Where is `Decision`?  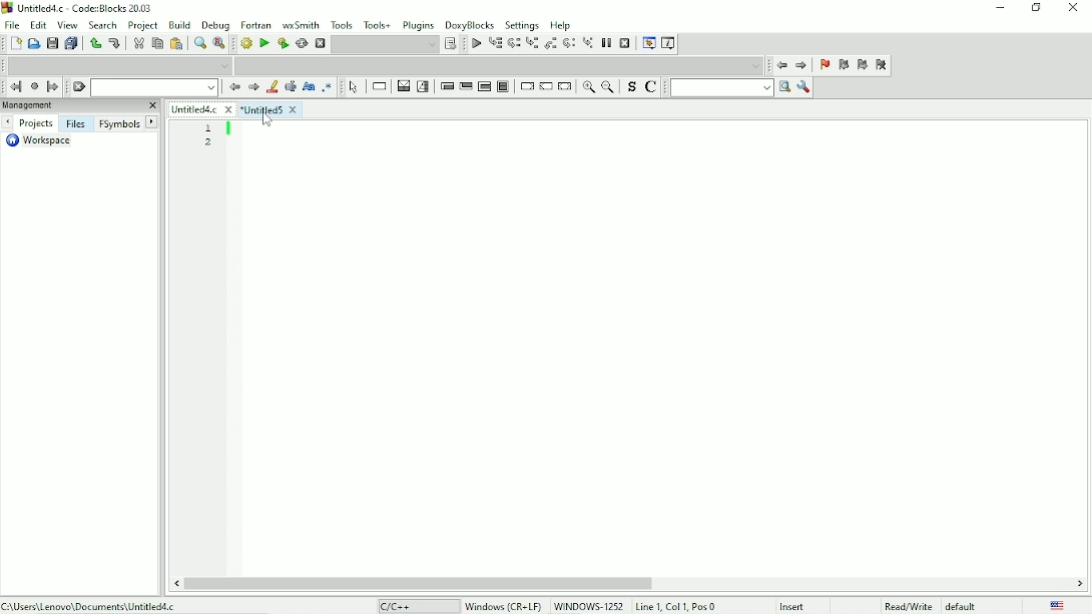
Decision is located at coordinates (403, 87).